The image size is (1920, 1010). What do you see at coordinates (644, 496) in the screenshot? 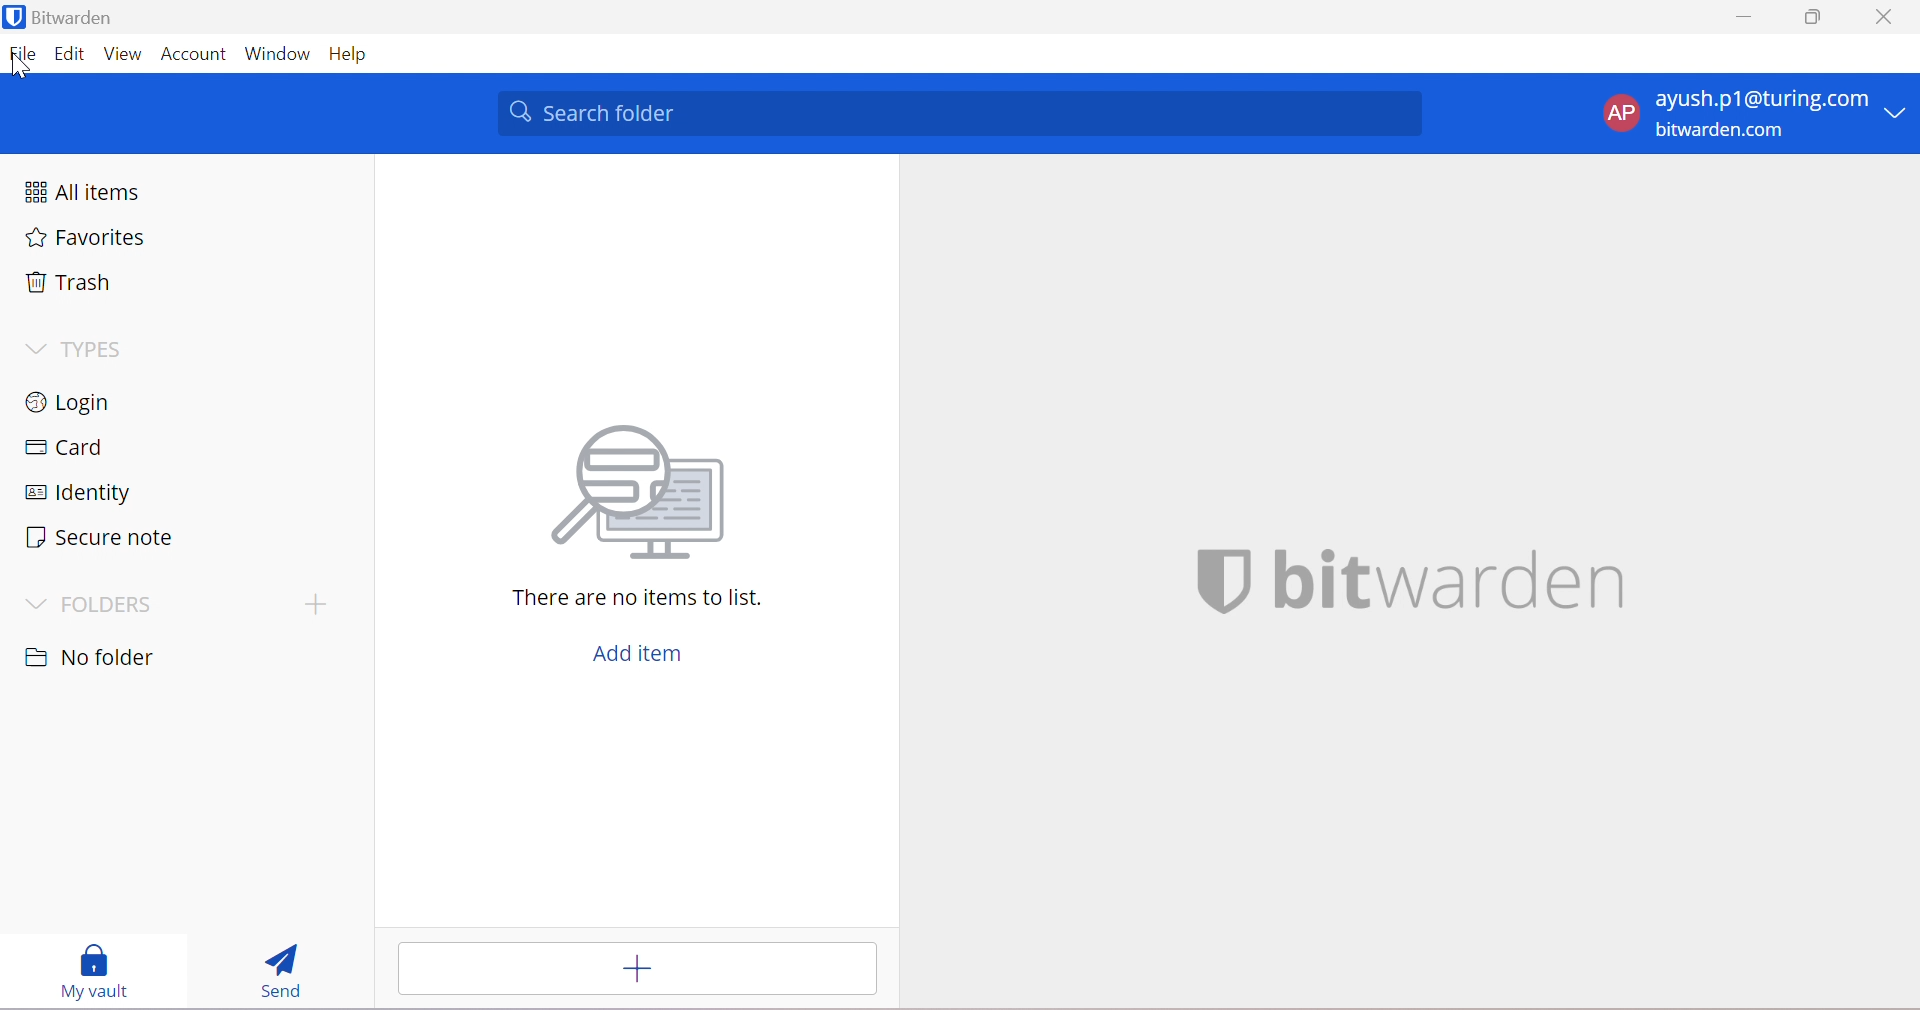
I see `Searching for file vector image` at bounding box center [644, 496].